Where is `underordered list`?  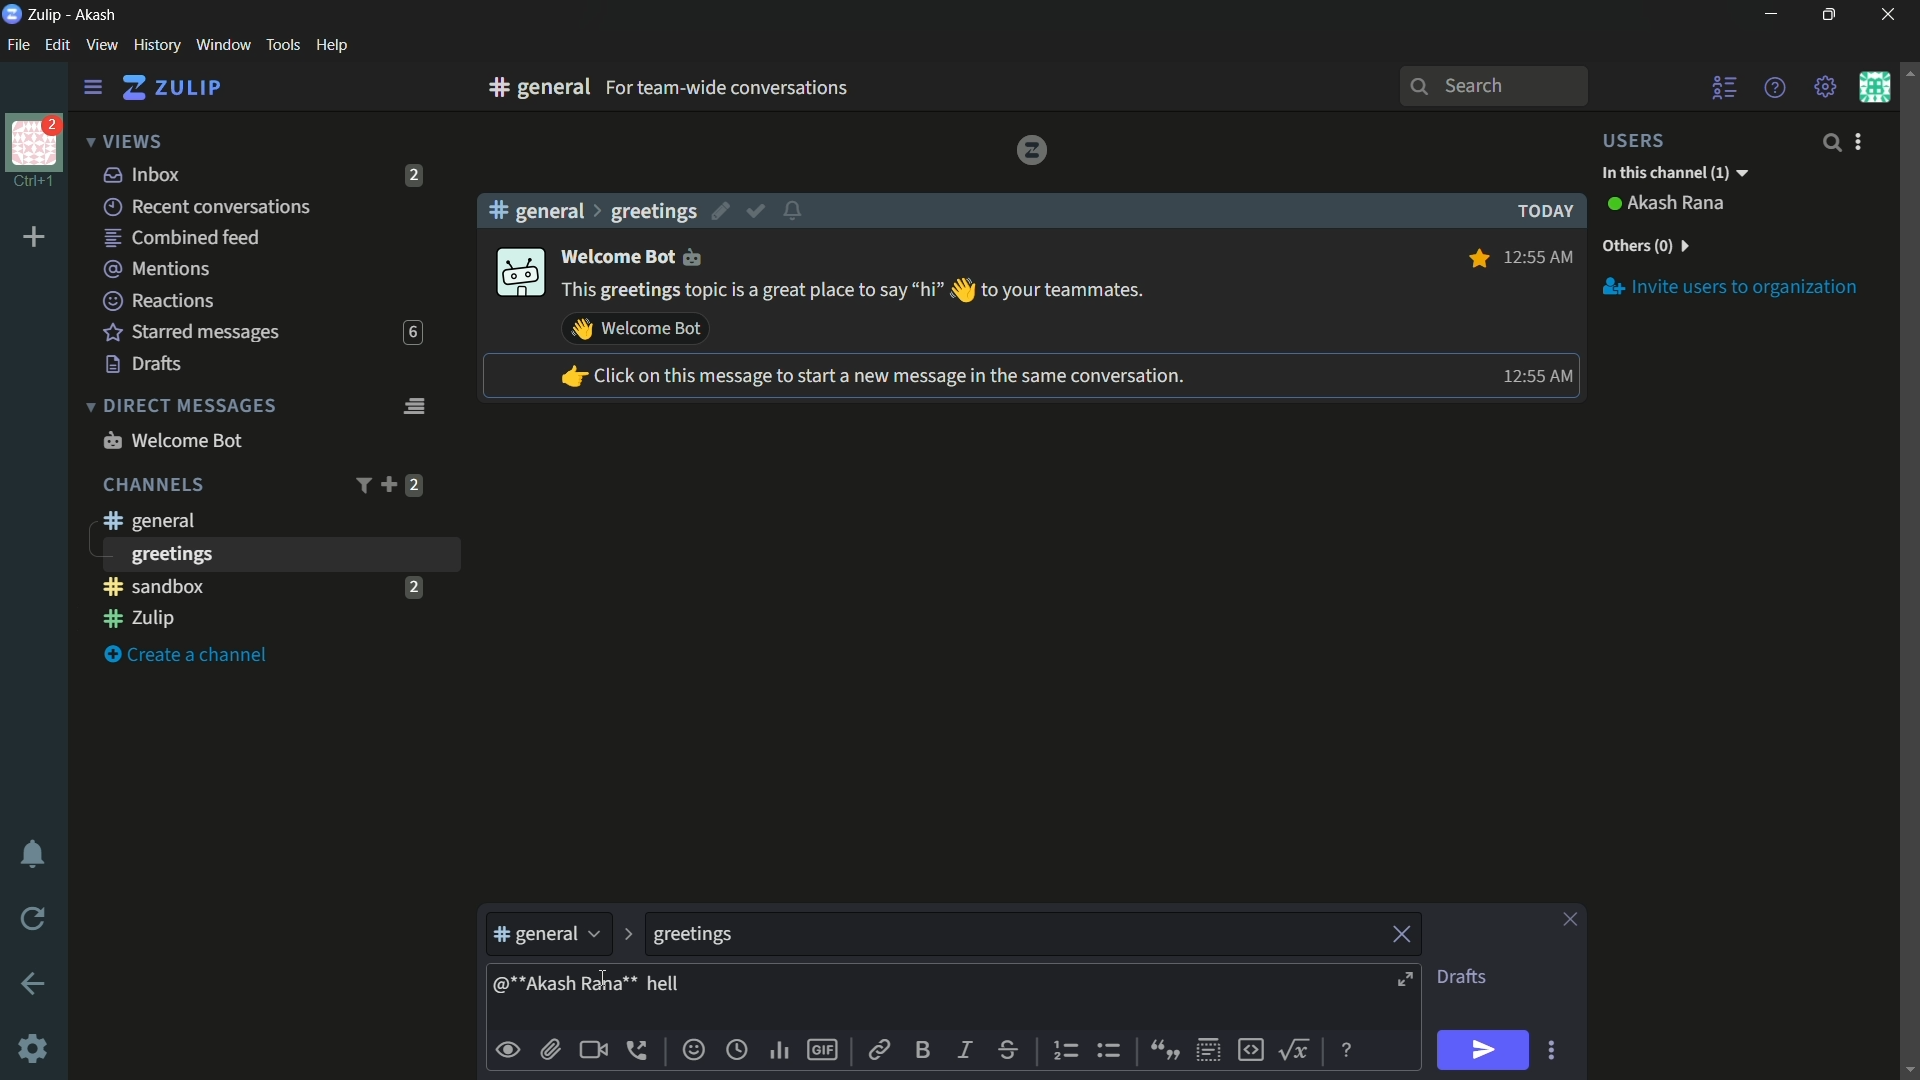
underordered list is located at coordinates (1108, 1048).